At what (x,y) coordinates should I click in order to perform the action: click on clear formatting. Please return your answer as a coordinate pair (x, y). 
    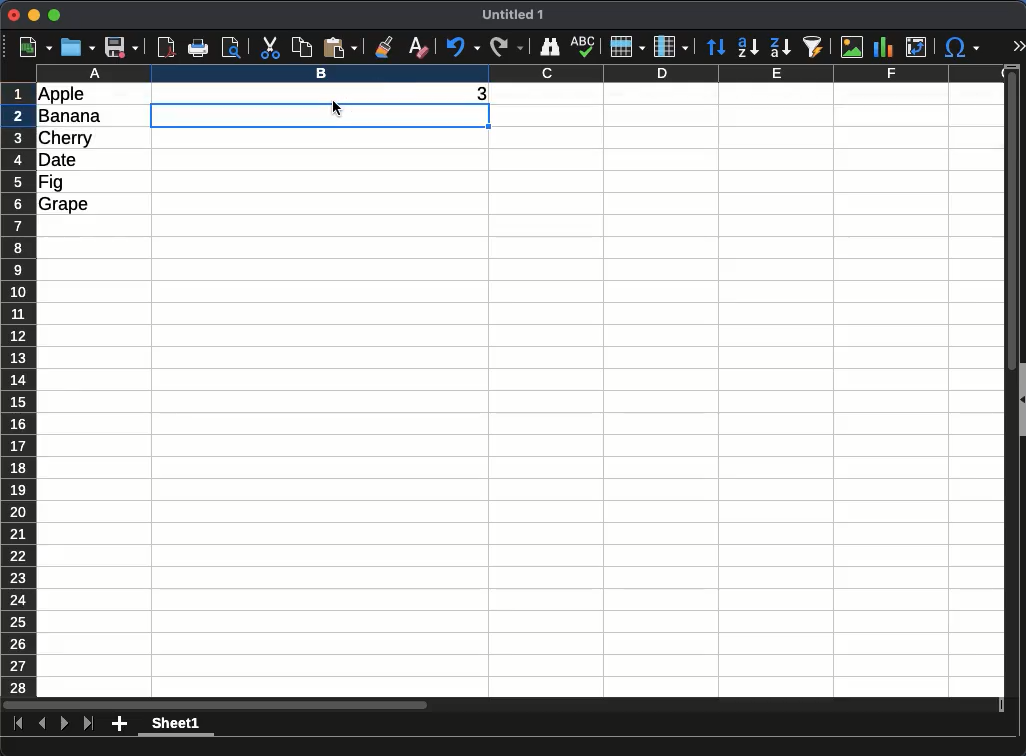
    Looking at the image, I should click on (419, 48).